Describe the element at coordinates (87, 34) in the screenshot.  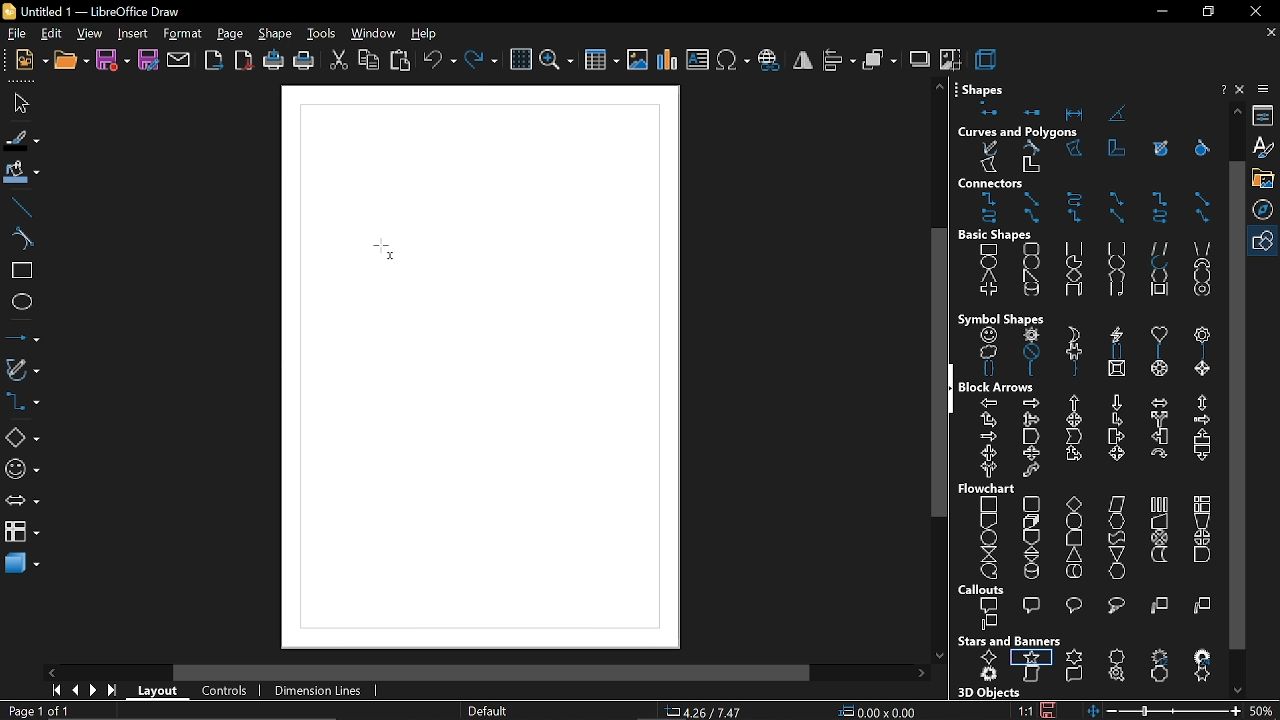
I see `view` at that location.